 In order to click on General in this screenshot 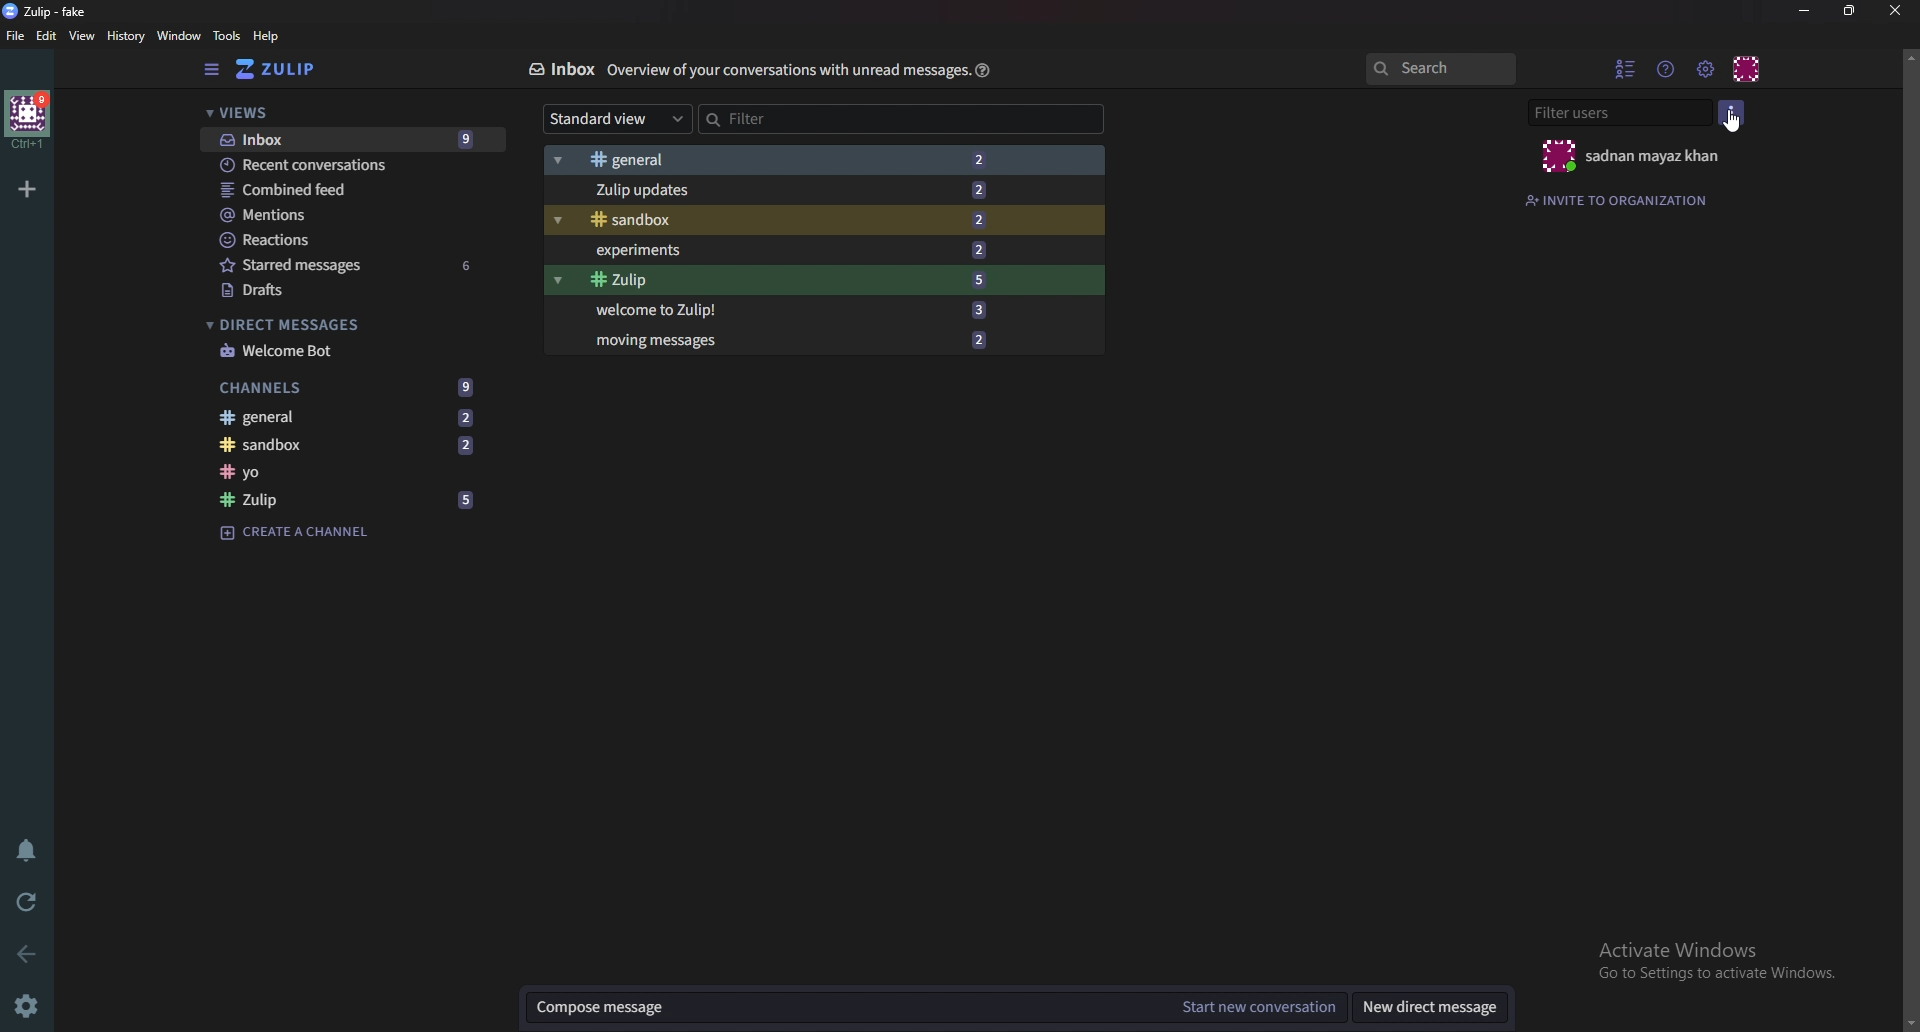, I will do `click(782, 161)`.